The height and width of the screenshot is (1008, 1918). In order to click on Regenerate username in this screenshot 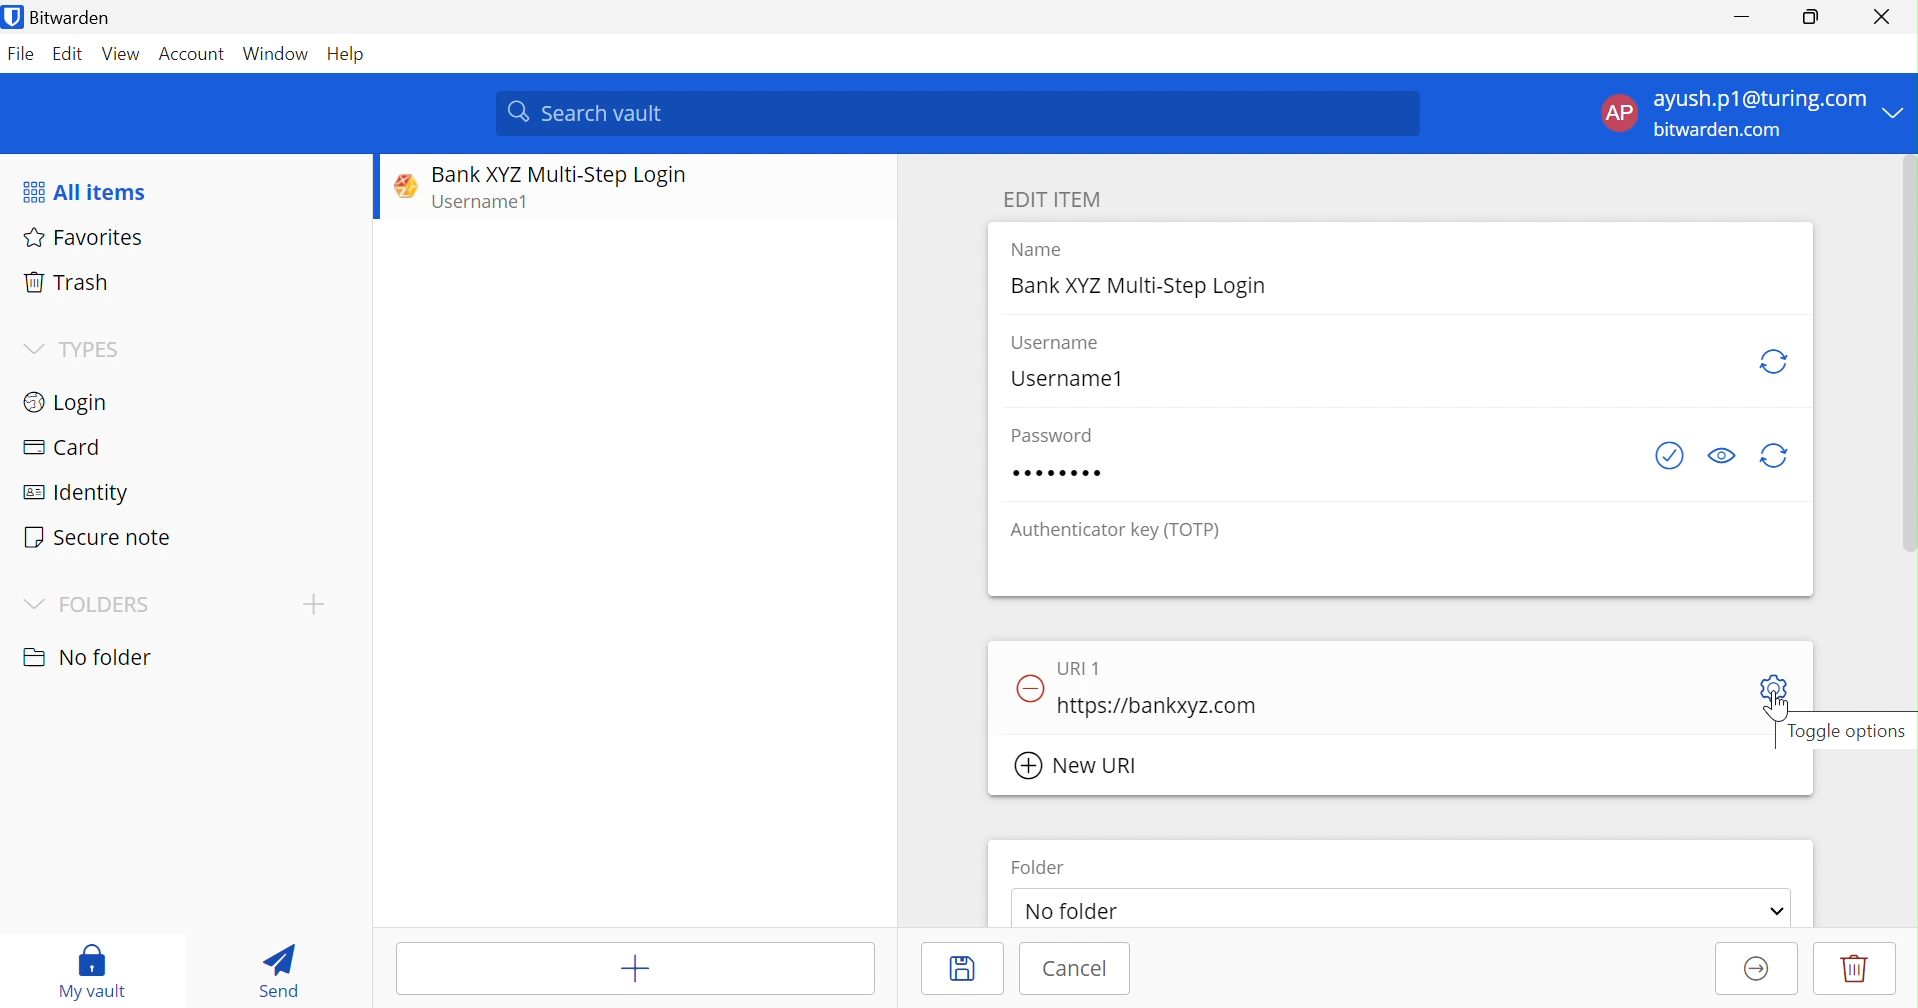, I will do `click(1776, 361)`.